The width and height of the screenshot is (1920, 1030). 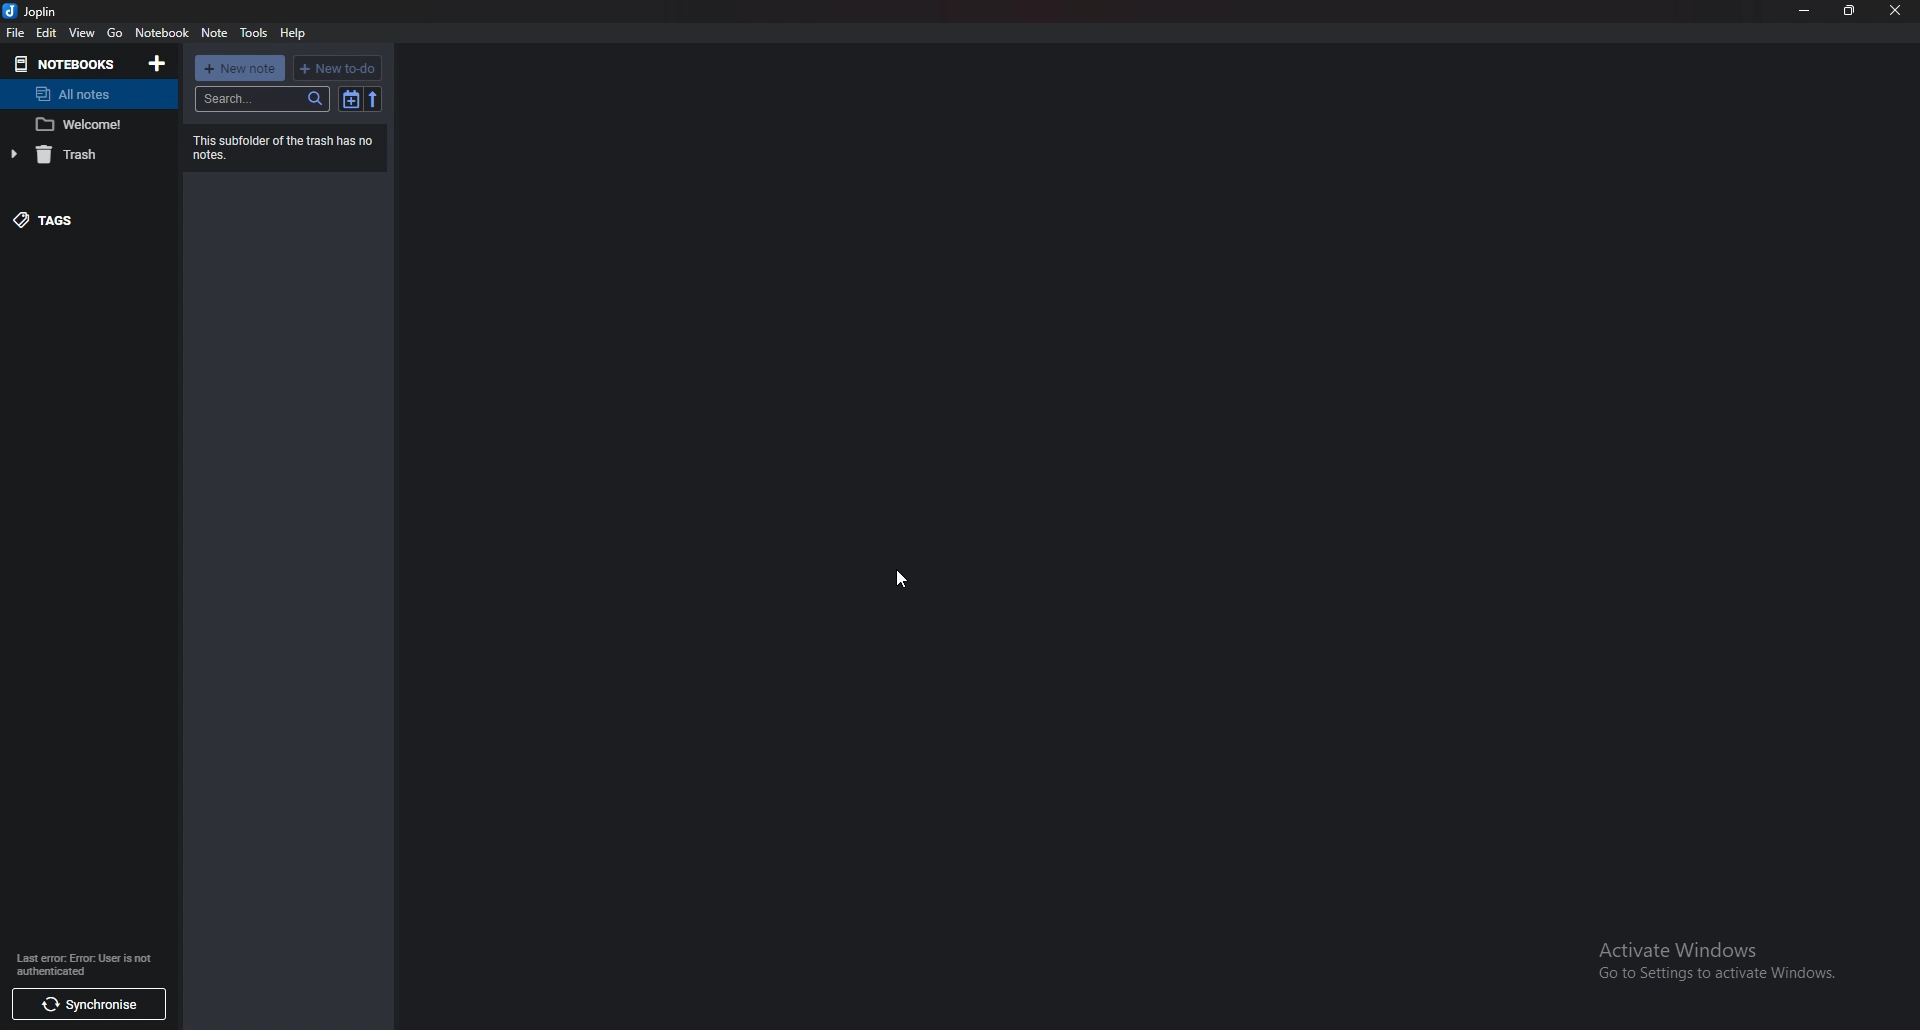 What do you see at coordinates (17, 32) in the screenshot?
I see `file` at bounding box center [17, 32].